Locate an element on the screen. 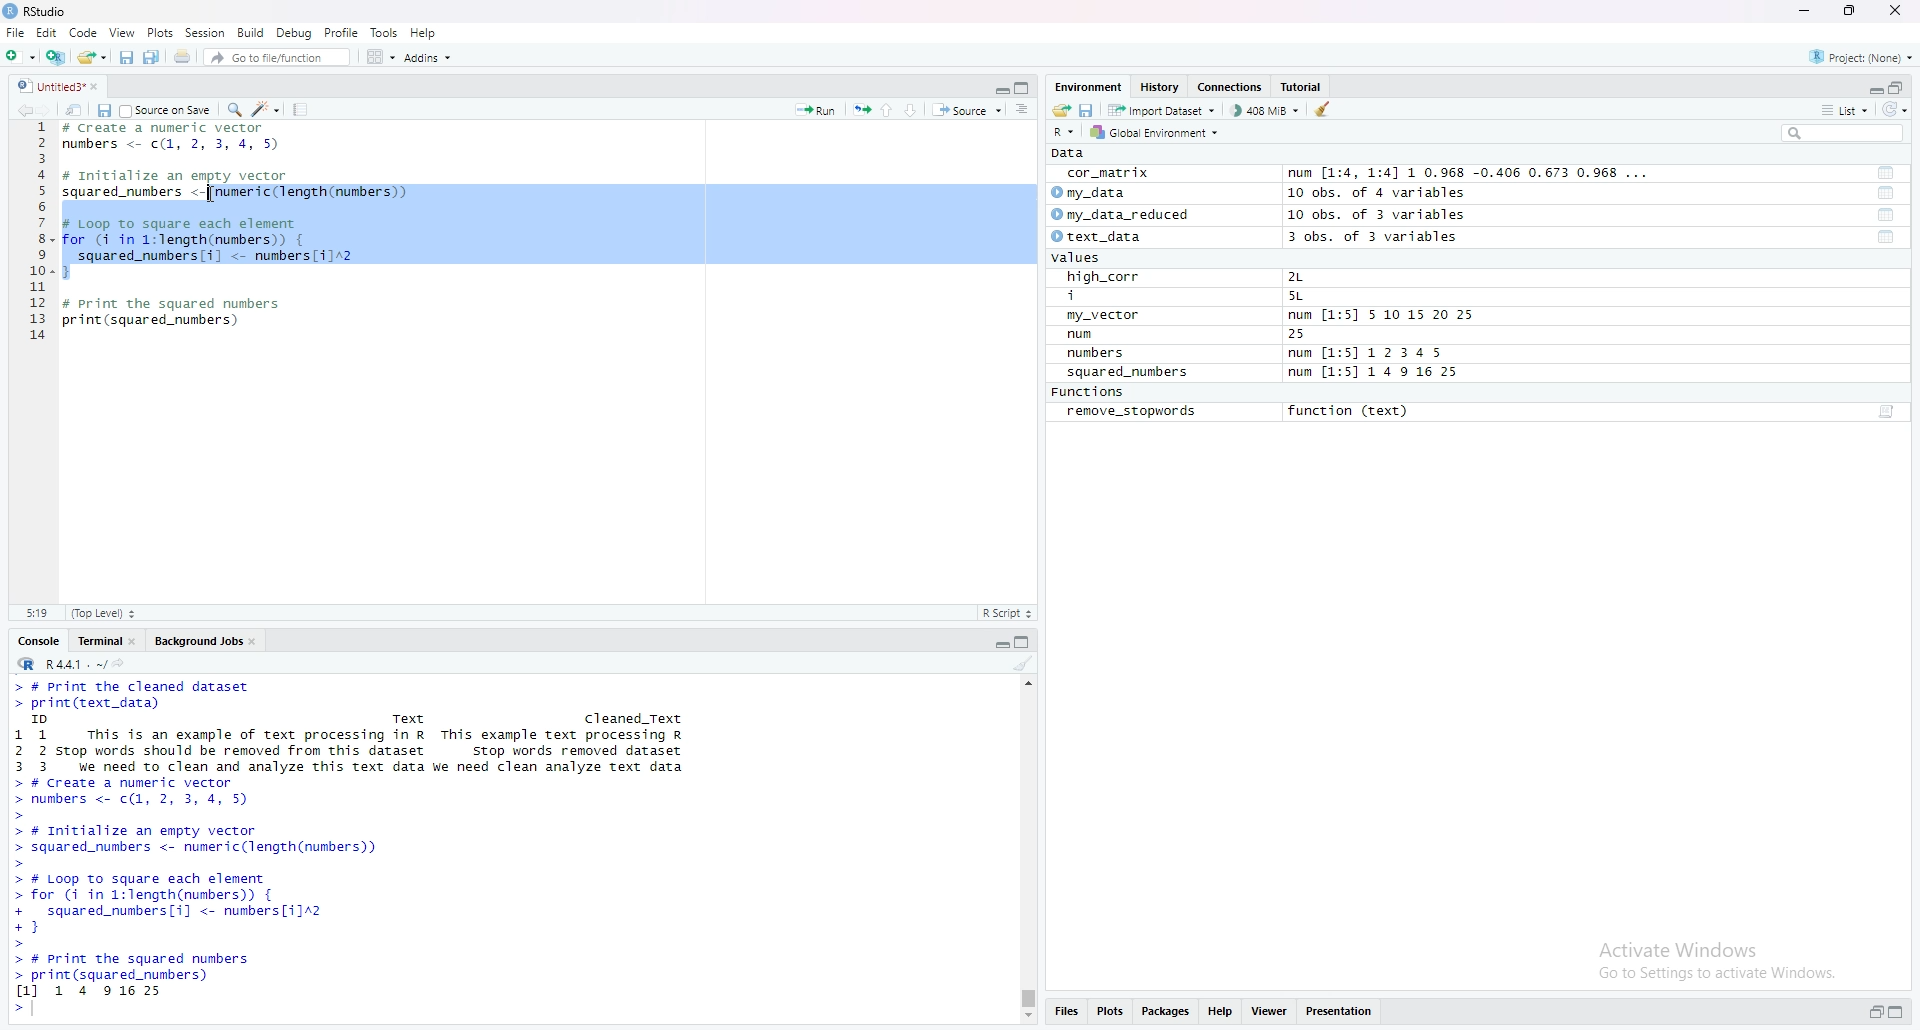  # Create a number vector numbers <- c(1, 2, 3, 4,5) is located at coordinates (177, 137).